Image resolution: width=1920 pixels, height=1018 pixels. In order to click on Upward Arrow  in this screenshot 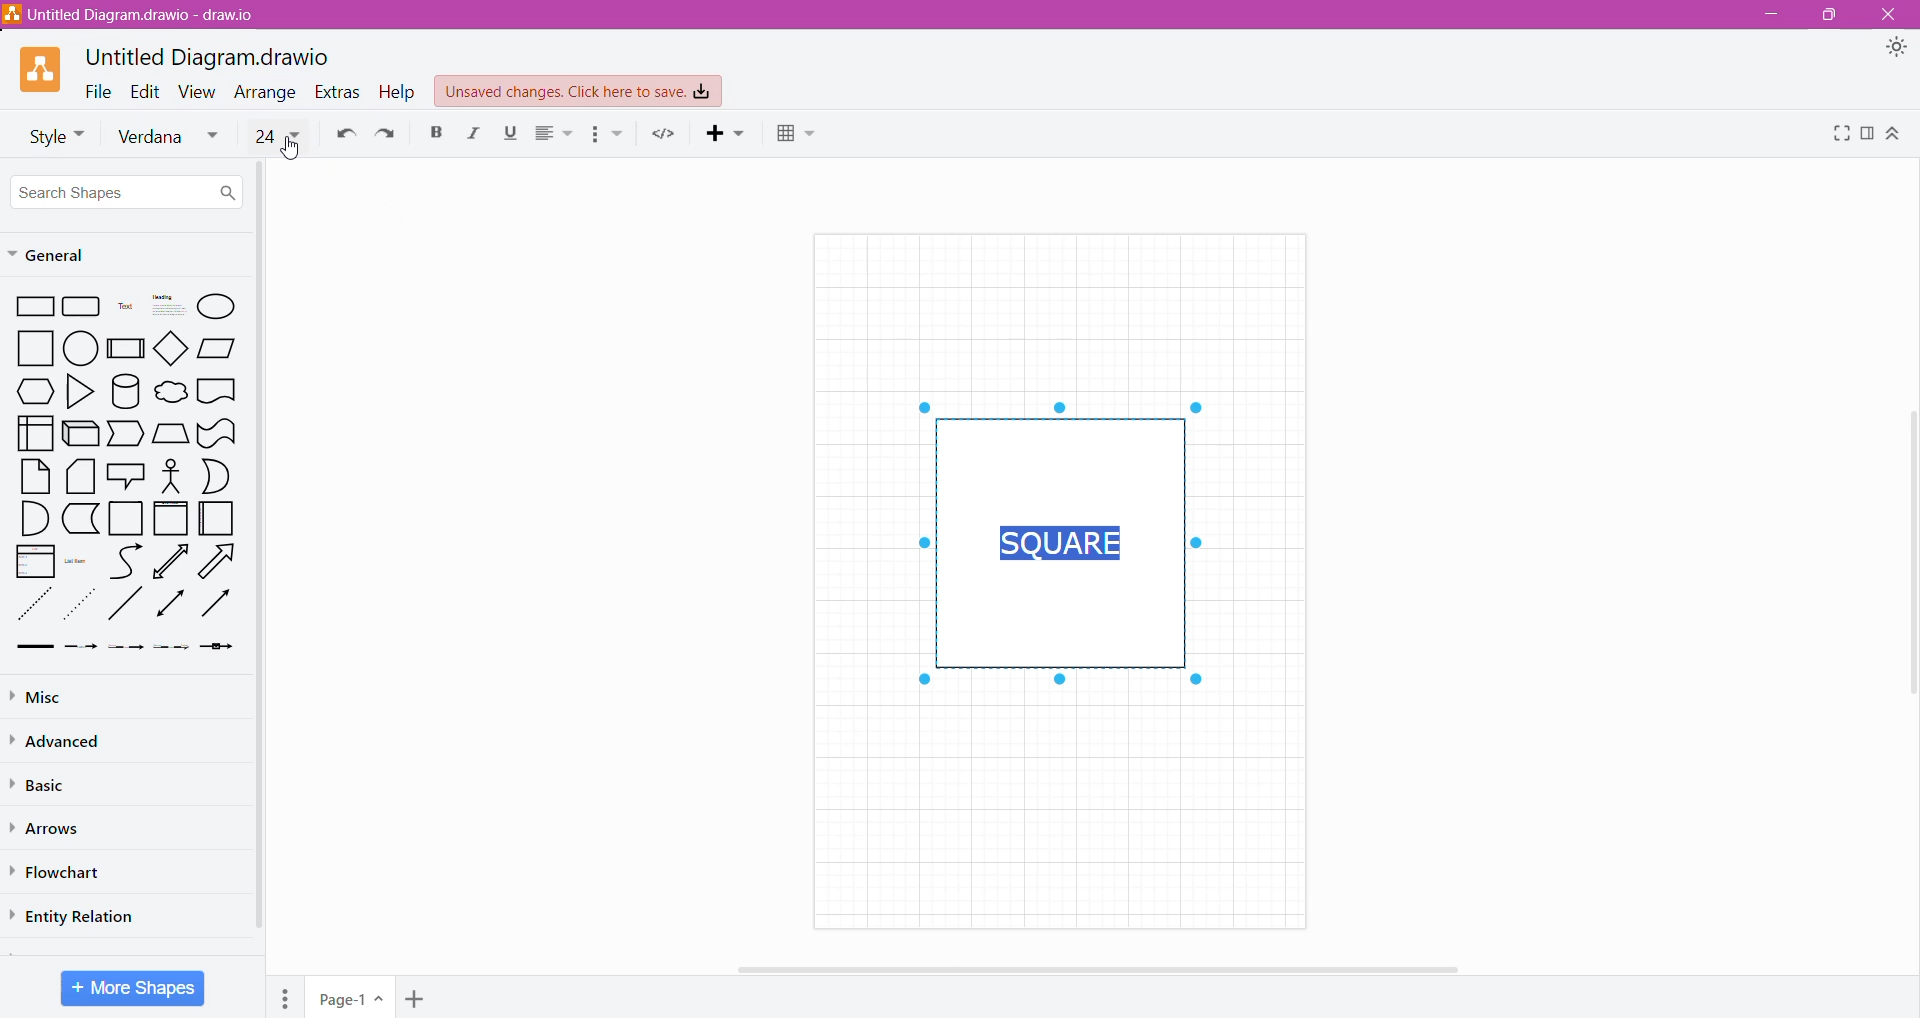, I will do `click(172, 562)`.